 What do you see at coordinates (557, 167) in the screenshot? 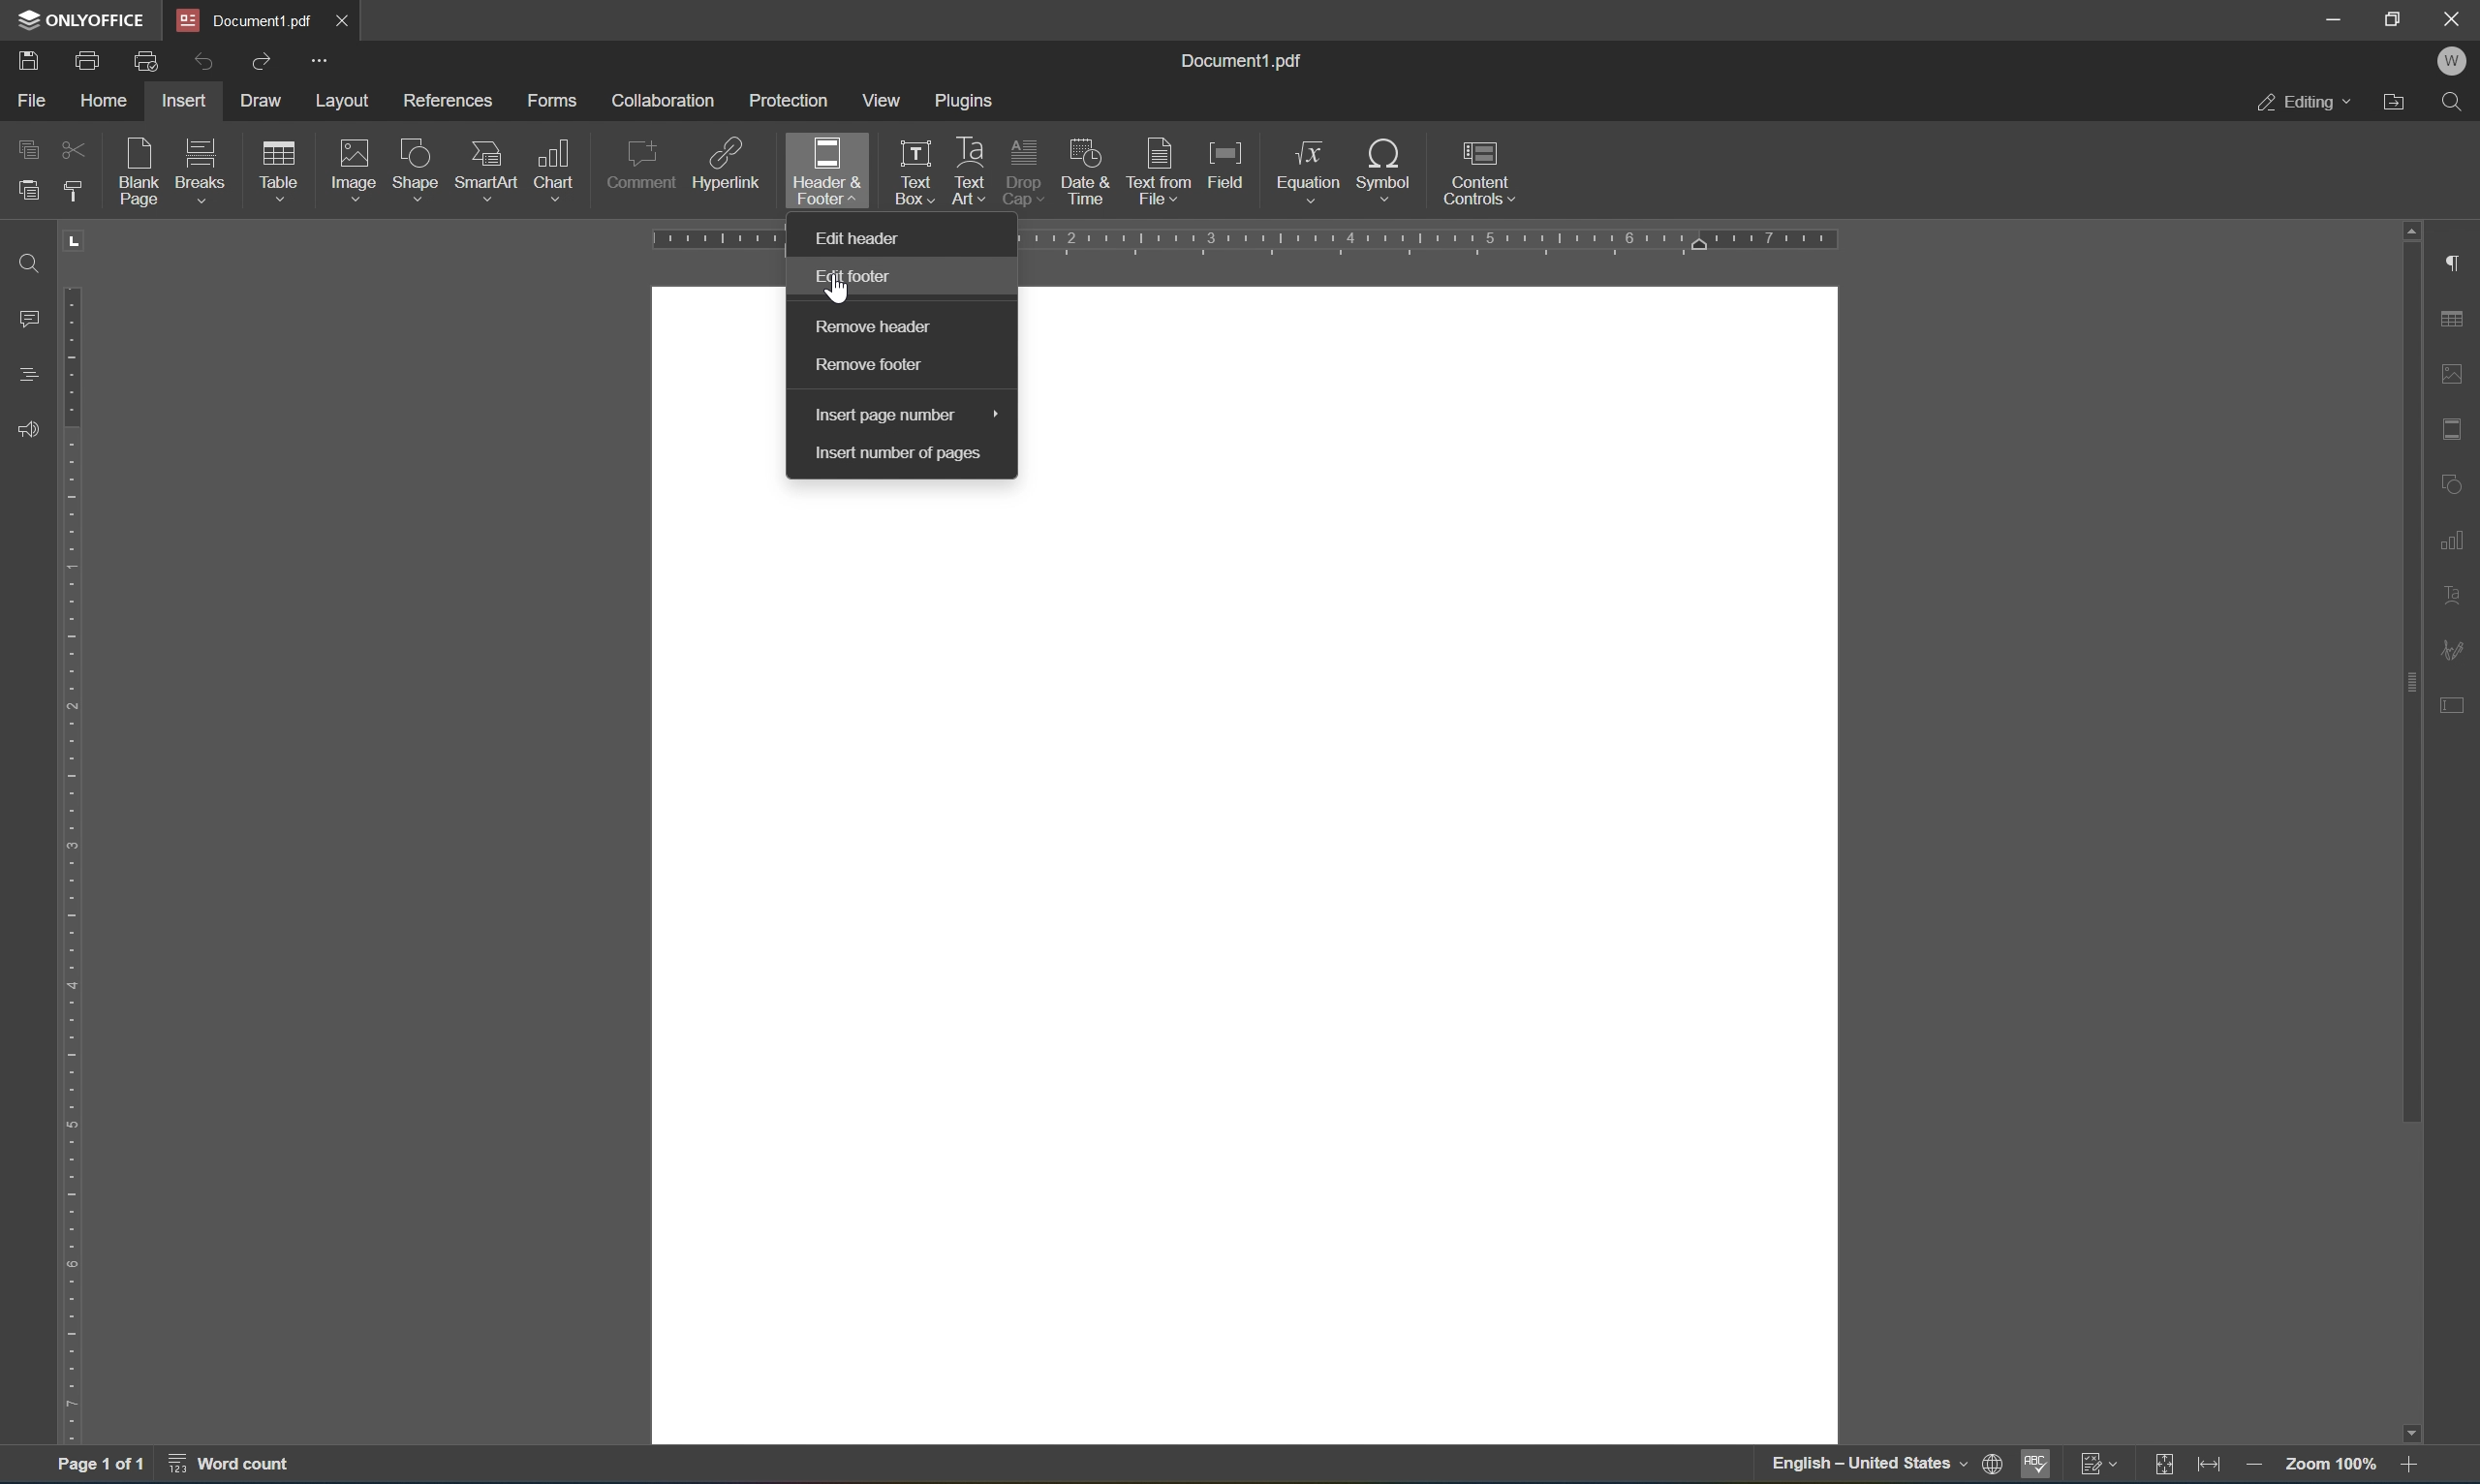
I see `chart` at bounding box center [557, 167].